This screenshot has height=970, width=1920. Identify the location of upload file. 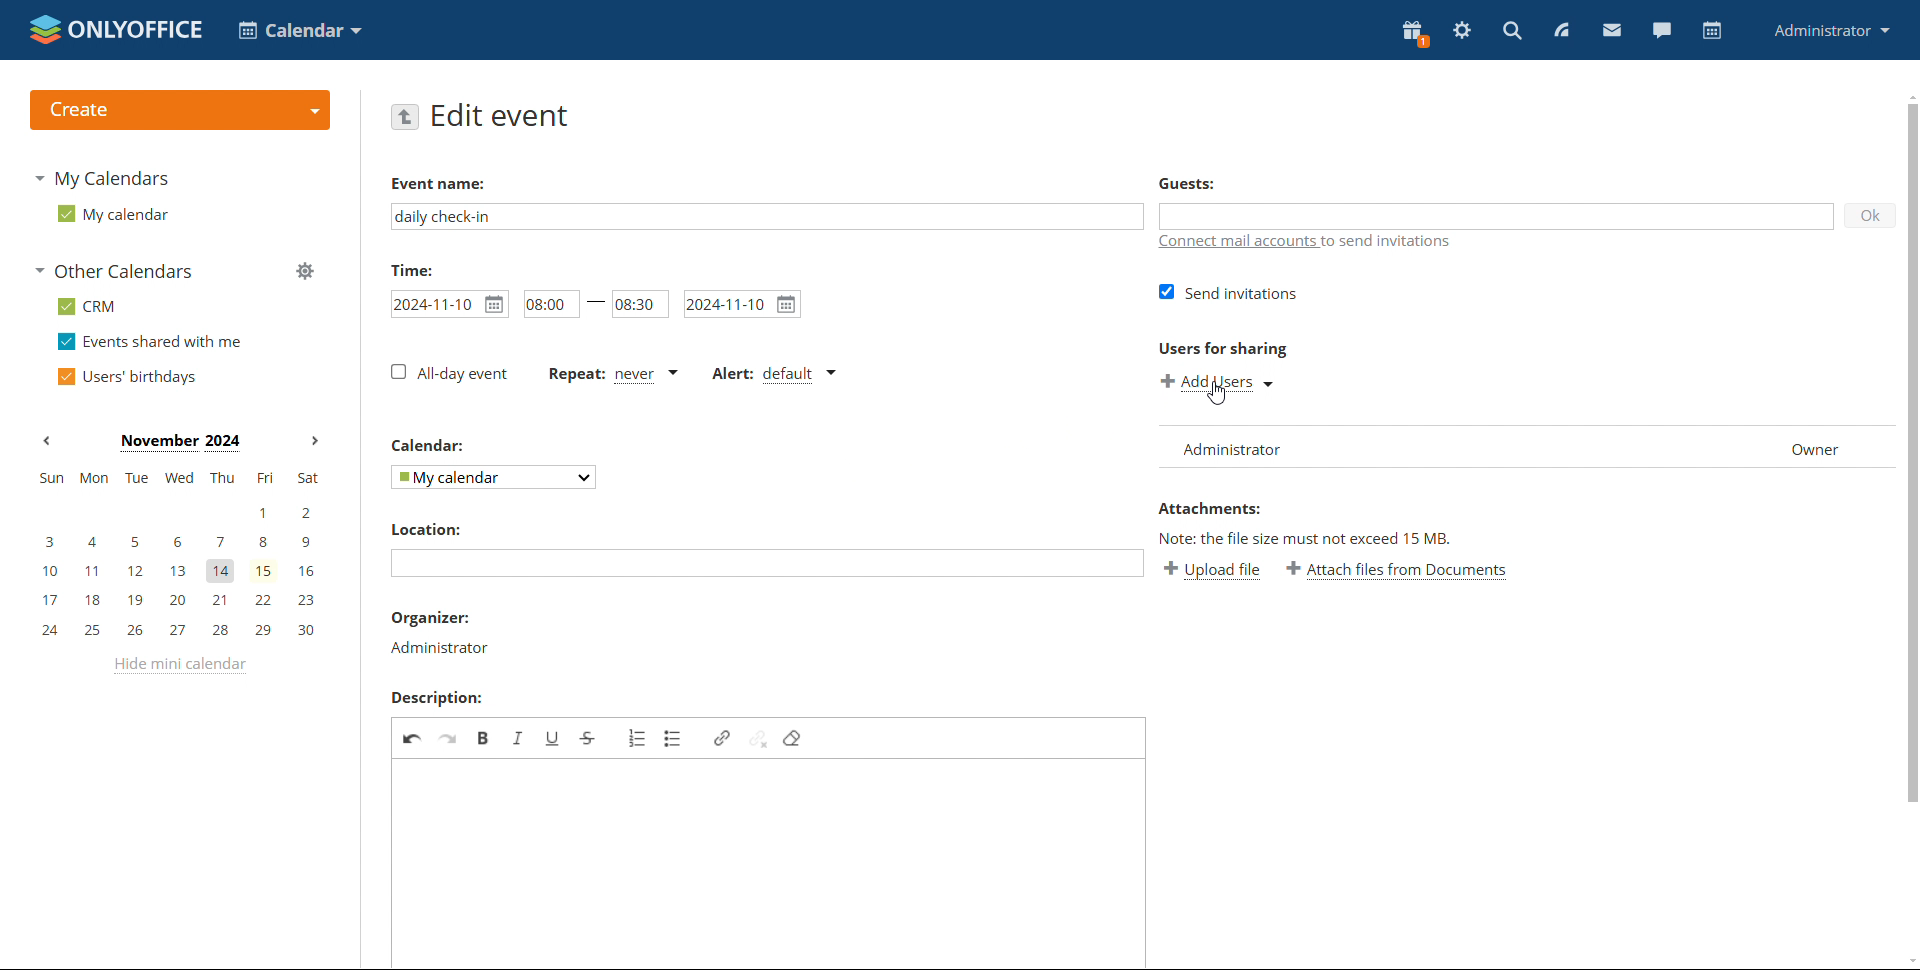
(1212, 571).